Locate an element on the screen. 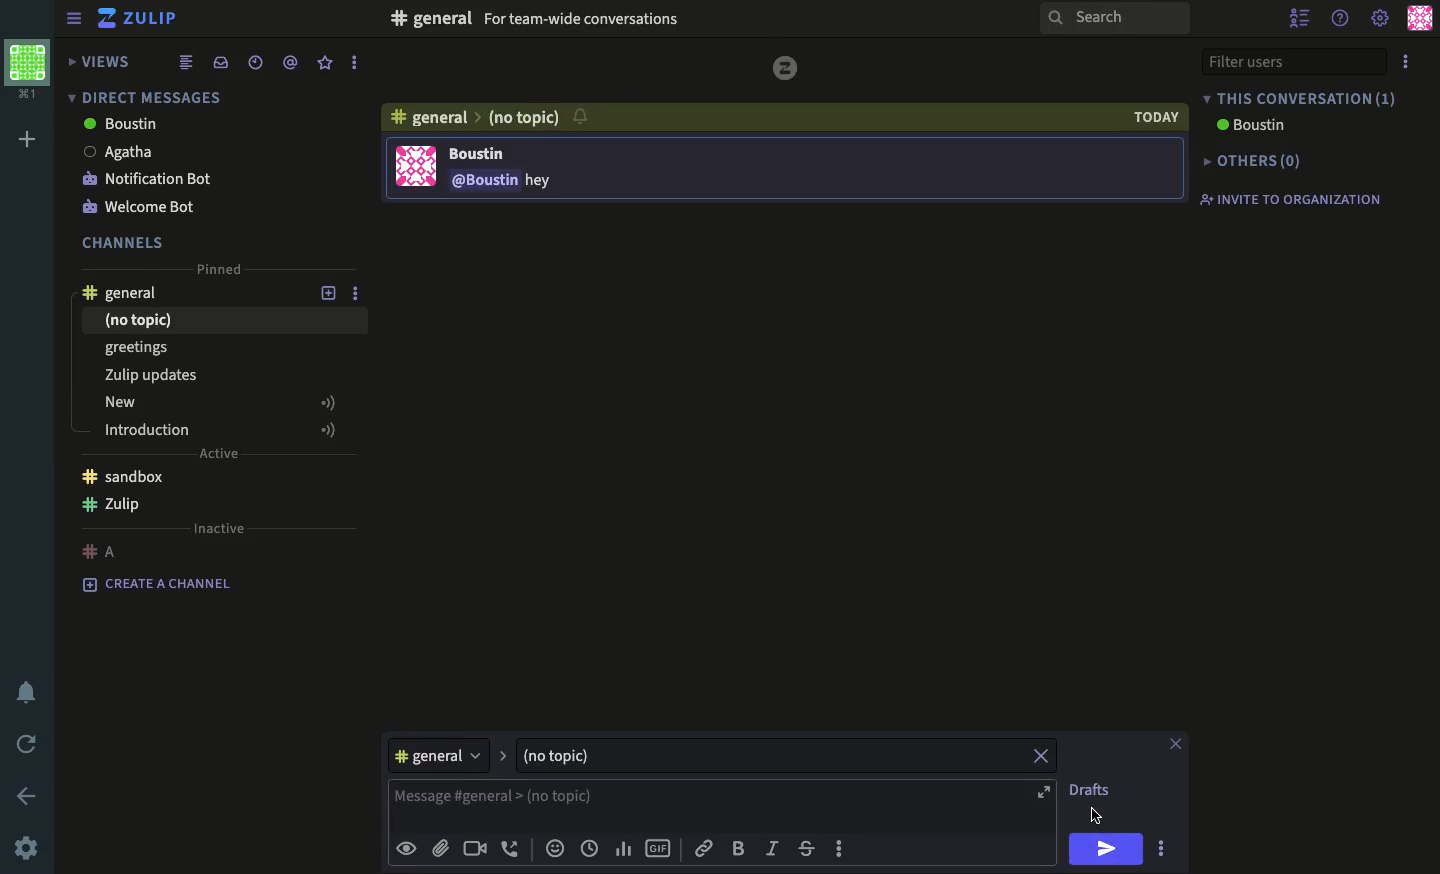  boustin is located at coordinates (120, 125).